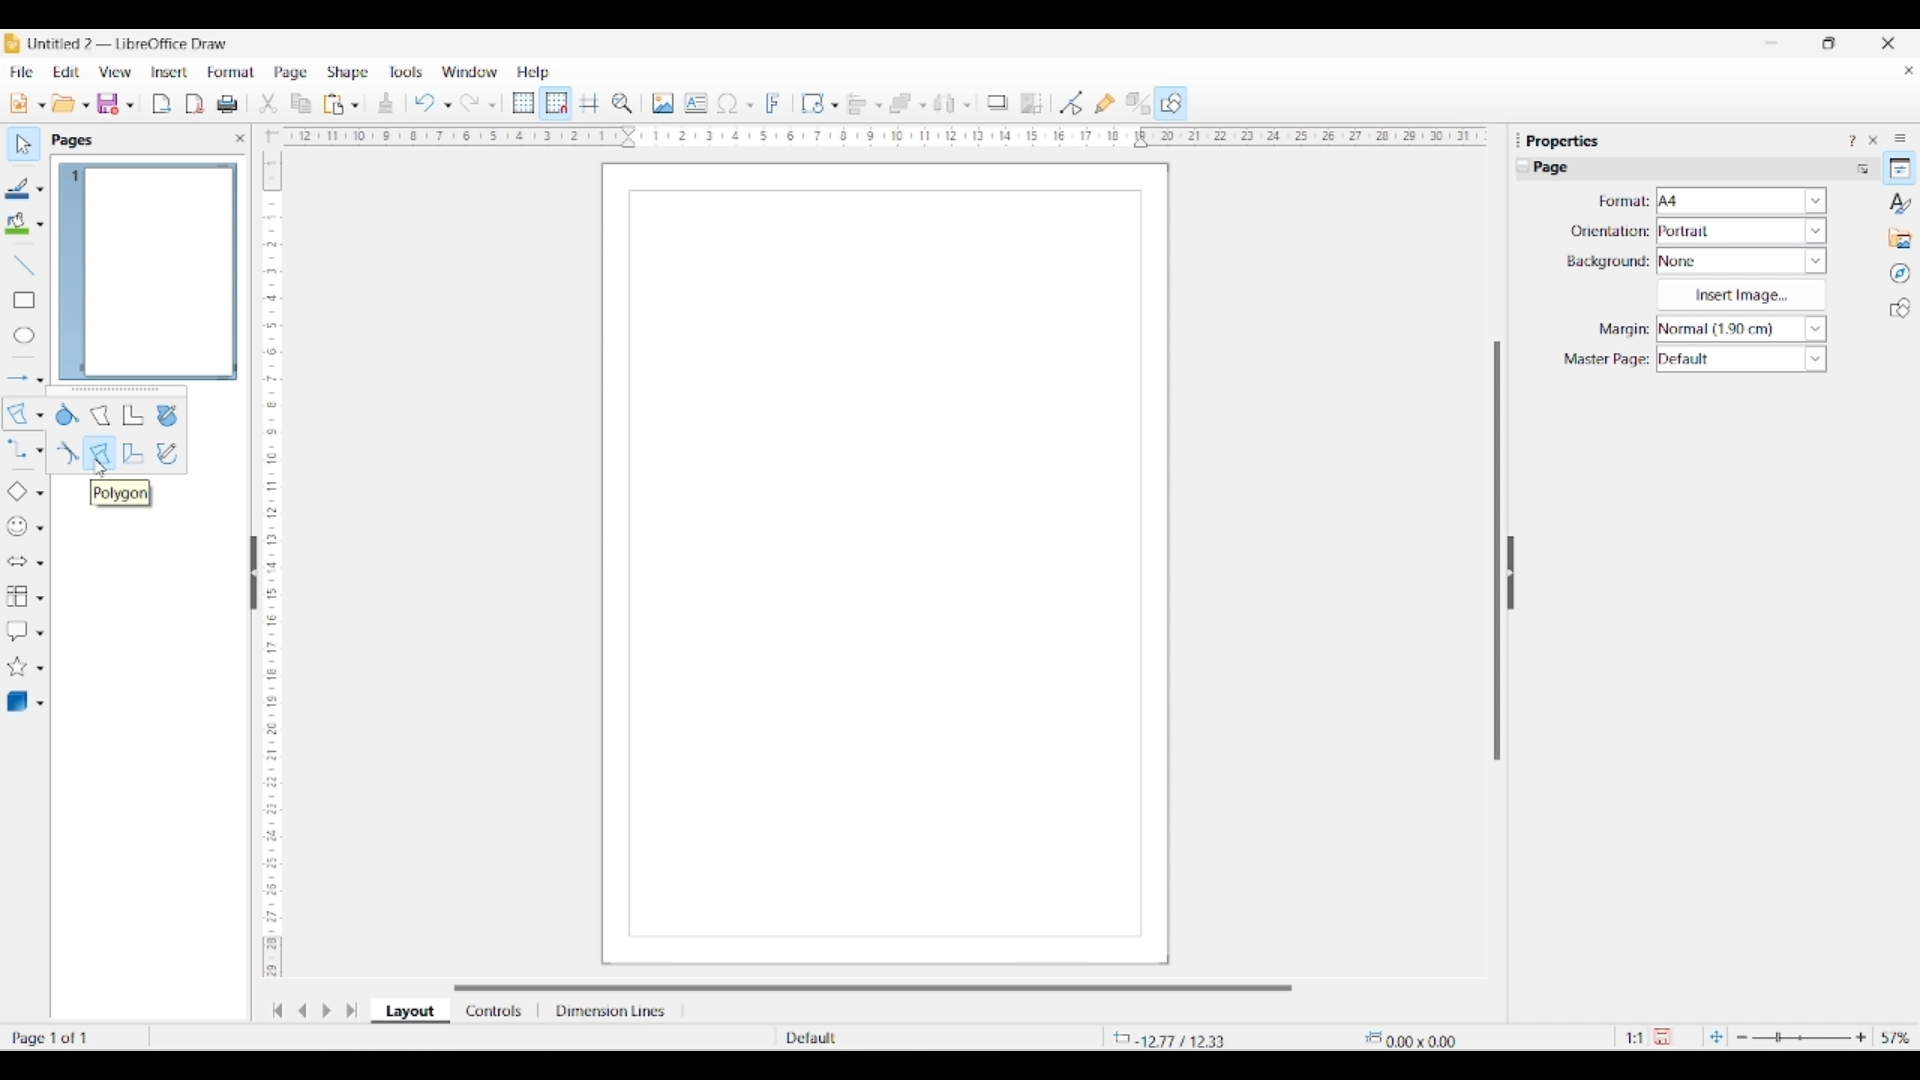 This screenshot has height=1080, width=1920. Describe the element at coordinates (410, 1011) in the screenshot. I see `Layout selected` at that location.